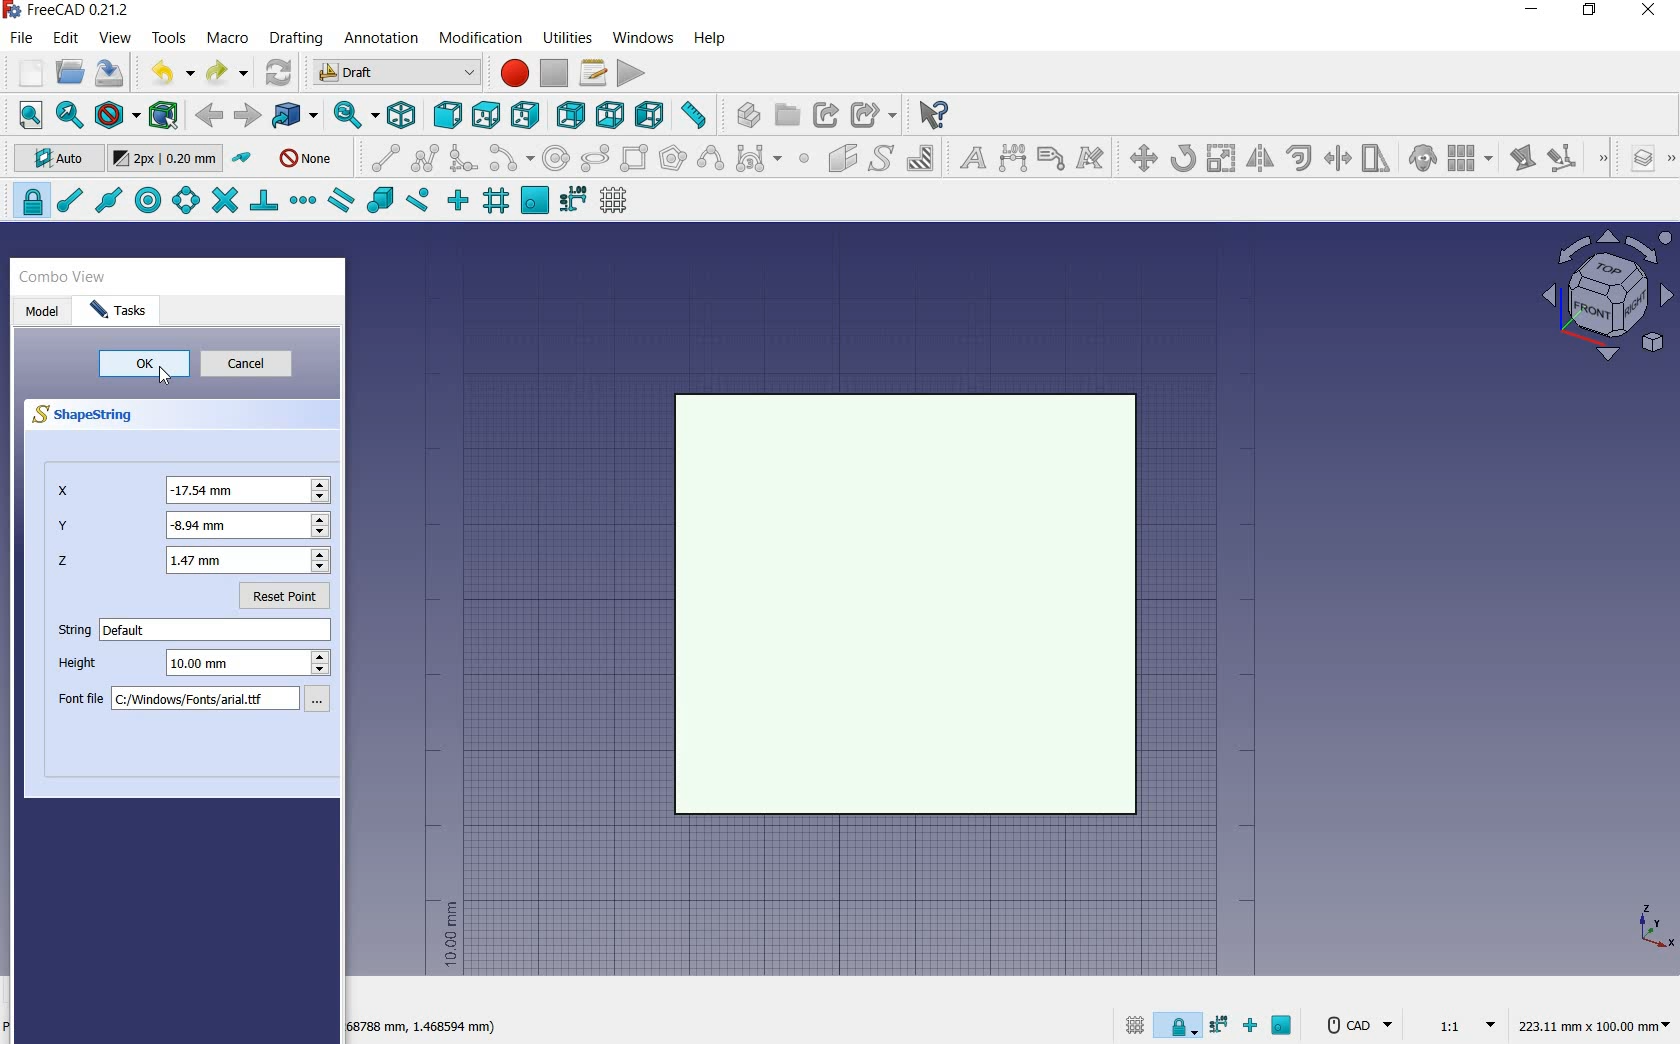  Describe the element at coordinates (171, 72) in the screenshot. I see `undo` at that location.